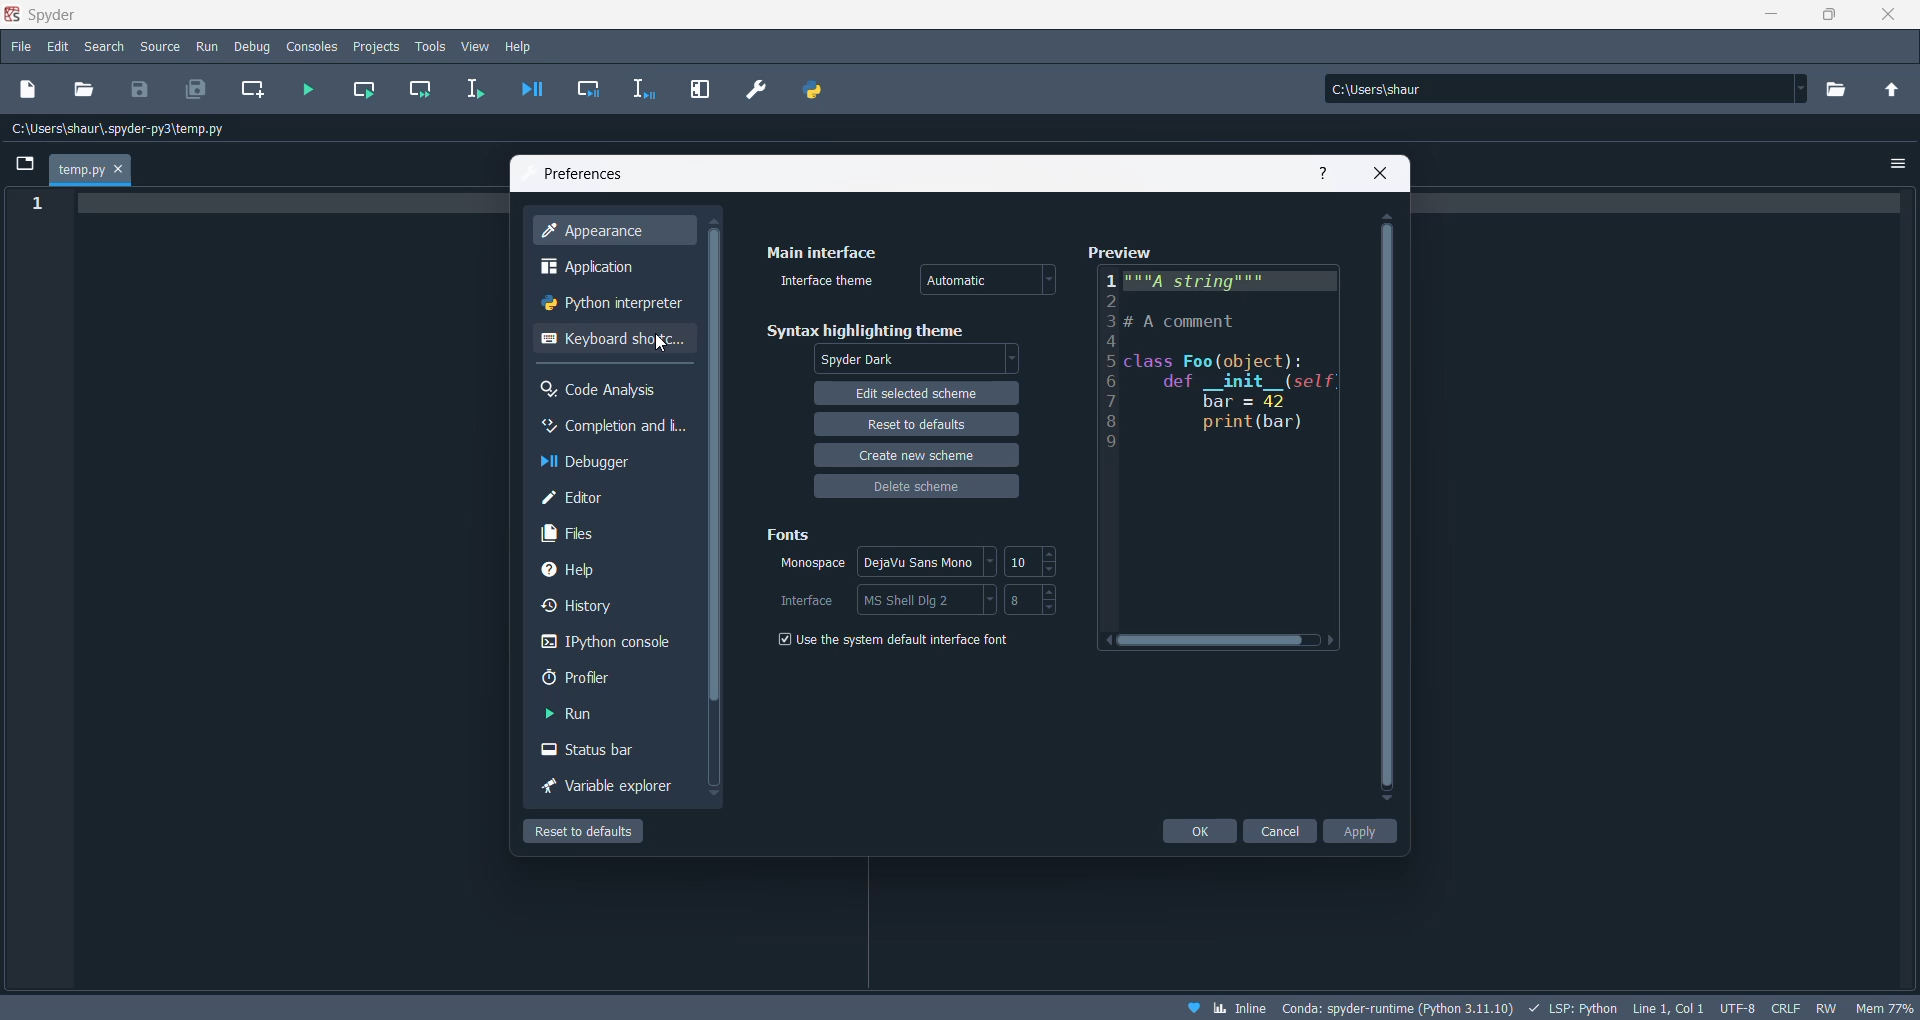 This screenshot has width=1920, height=1020. I want to click on cursor, so click(661, 345).